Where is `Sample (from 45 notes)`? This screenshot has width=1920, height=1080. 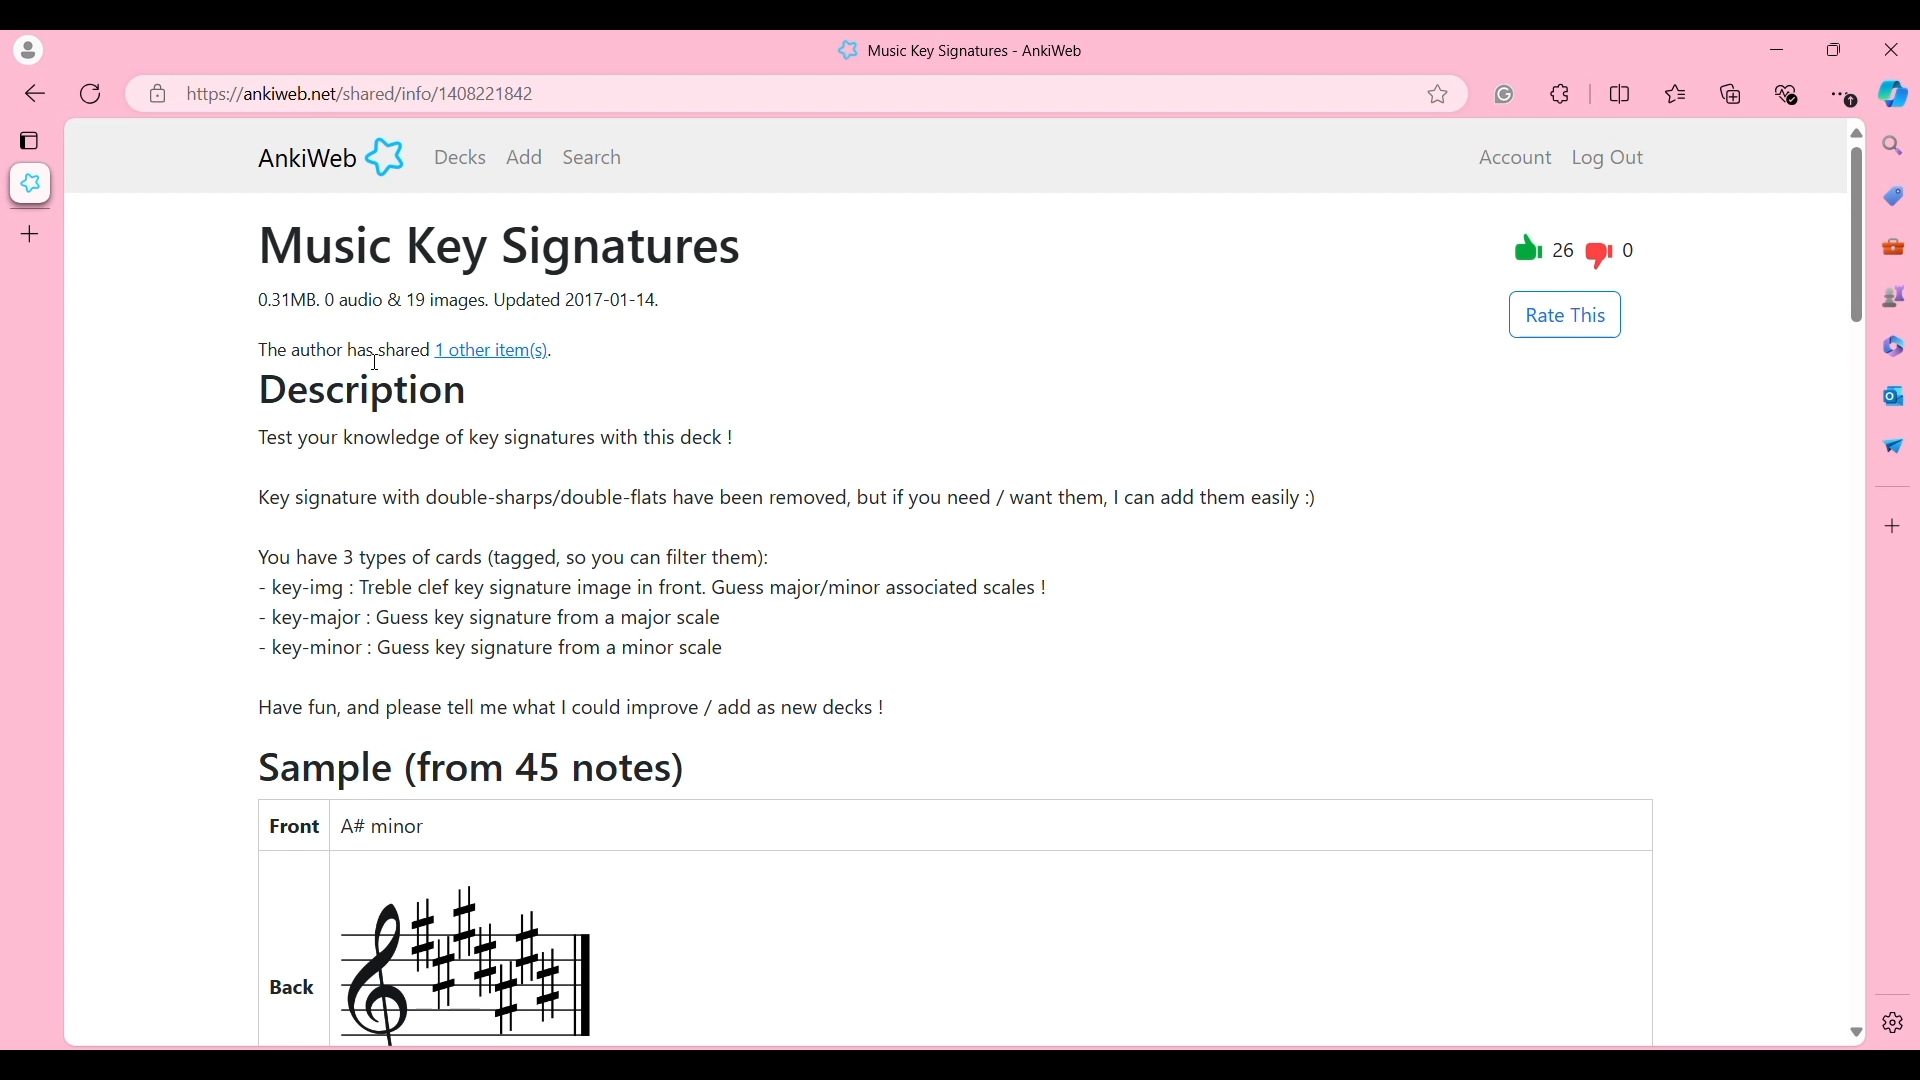 Sample (from 45 notes) is located at coordinates (478, 767).